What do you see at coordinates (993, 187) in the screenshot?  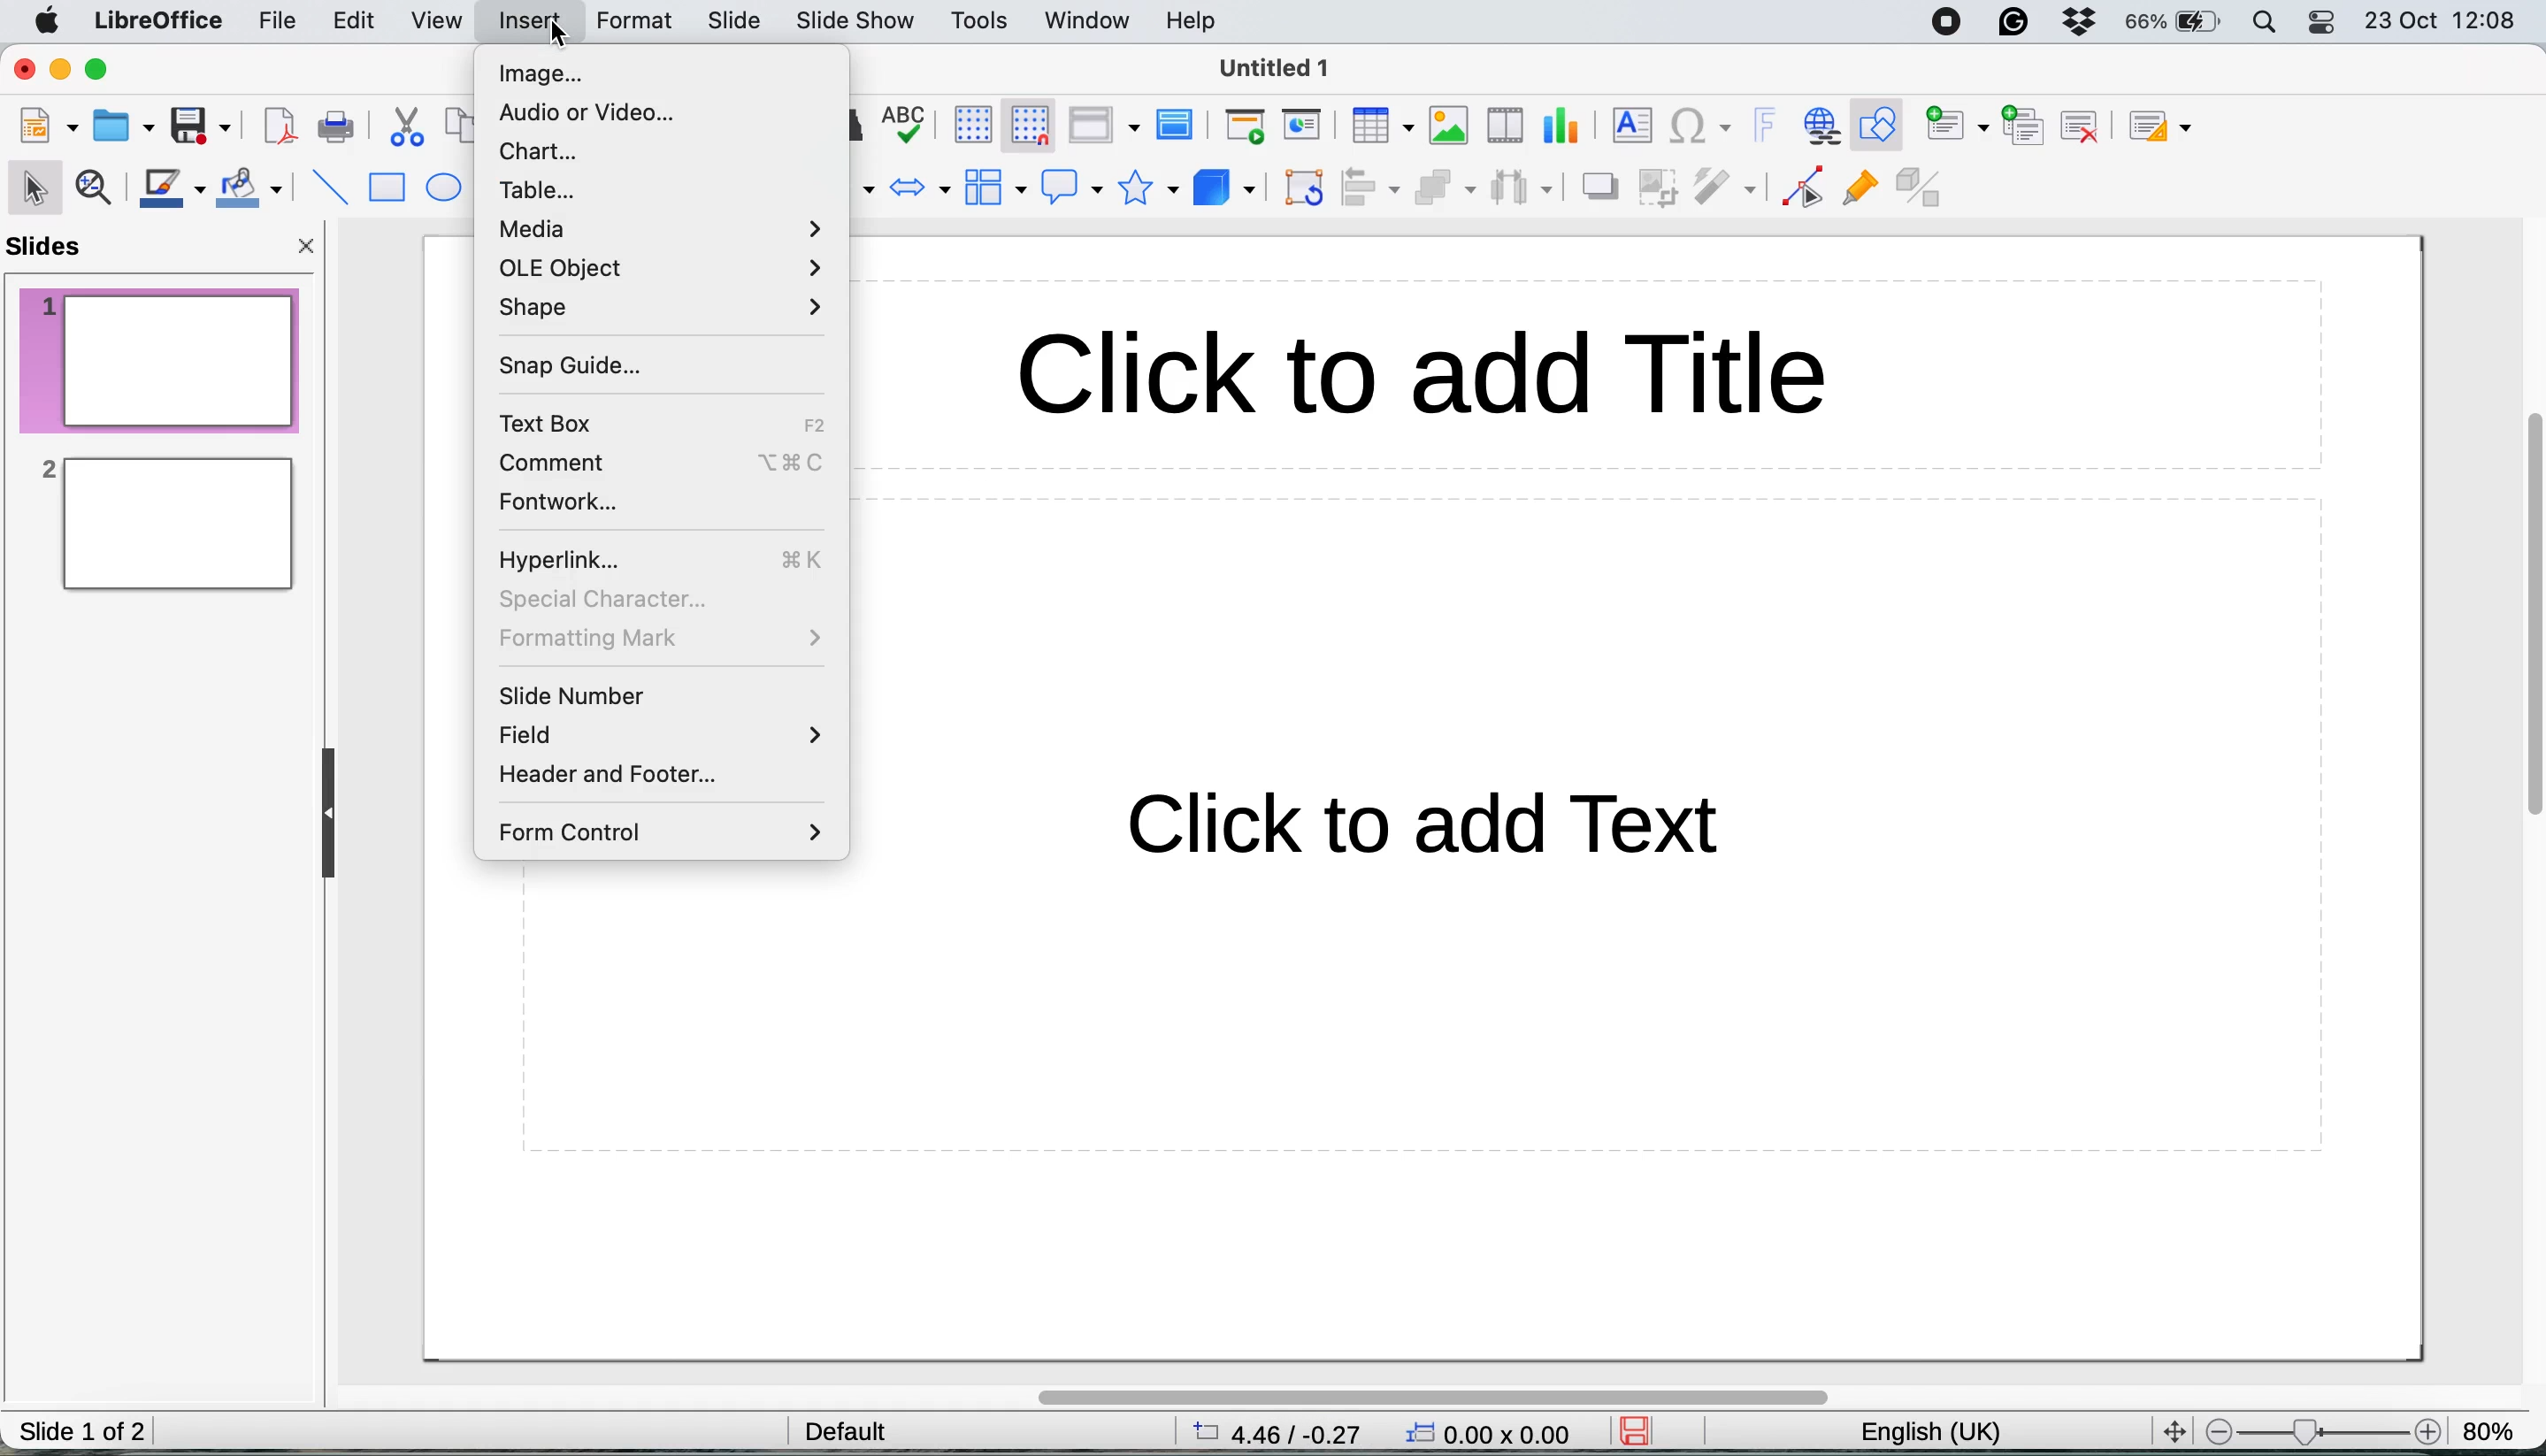 I see `flowchart` at bounding box center [993, 187].